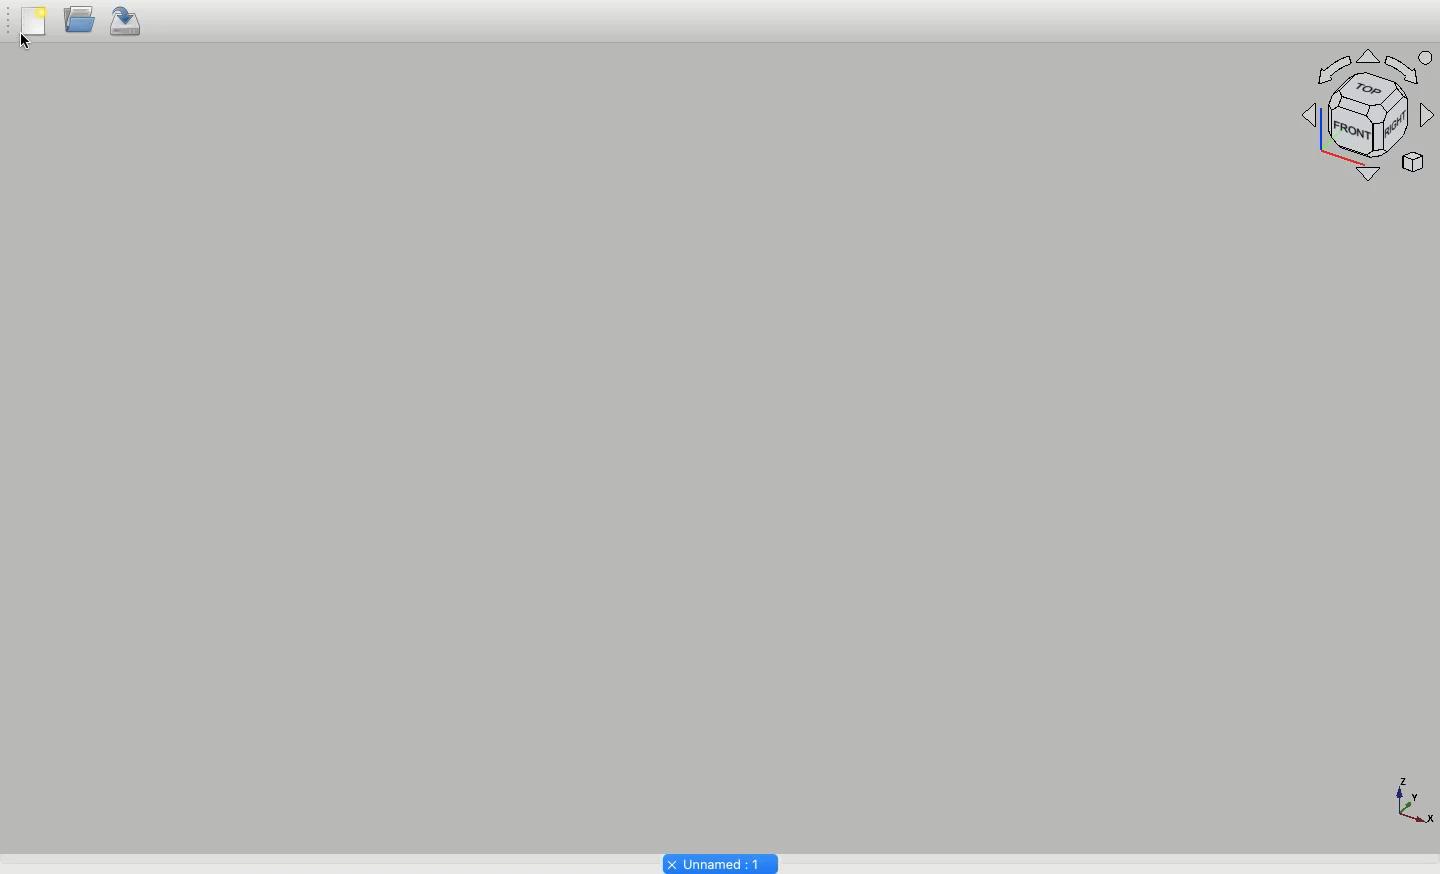 The height and width of the screenshot is (874, 1440). What do you see at coordinates (1369, 115) in the screenshot?
I see `Navigation styles` at bounding box center [1369, 115].